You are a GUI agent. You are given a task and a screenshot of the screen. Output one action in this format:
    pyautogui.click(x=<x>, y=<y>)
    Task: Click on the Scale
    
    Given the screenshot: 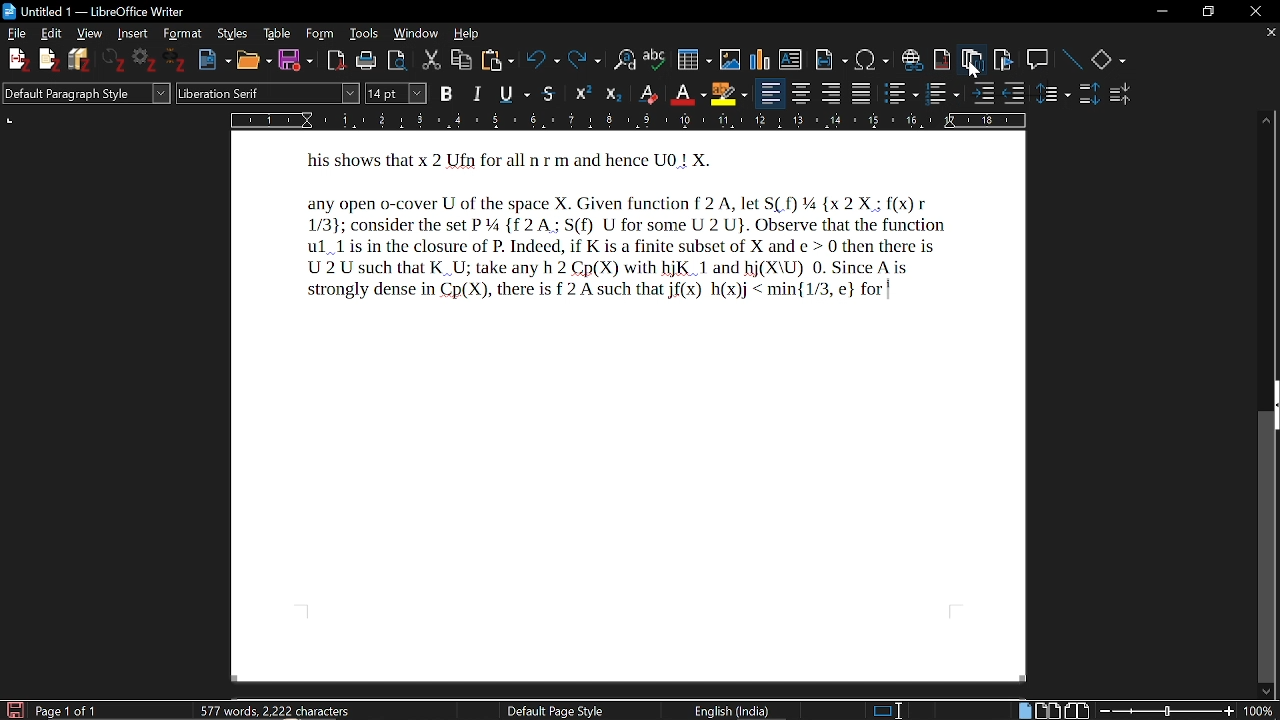 What is the action you would take?
    pyautogui.click(x=627, y=121)
    